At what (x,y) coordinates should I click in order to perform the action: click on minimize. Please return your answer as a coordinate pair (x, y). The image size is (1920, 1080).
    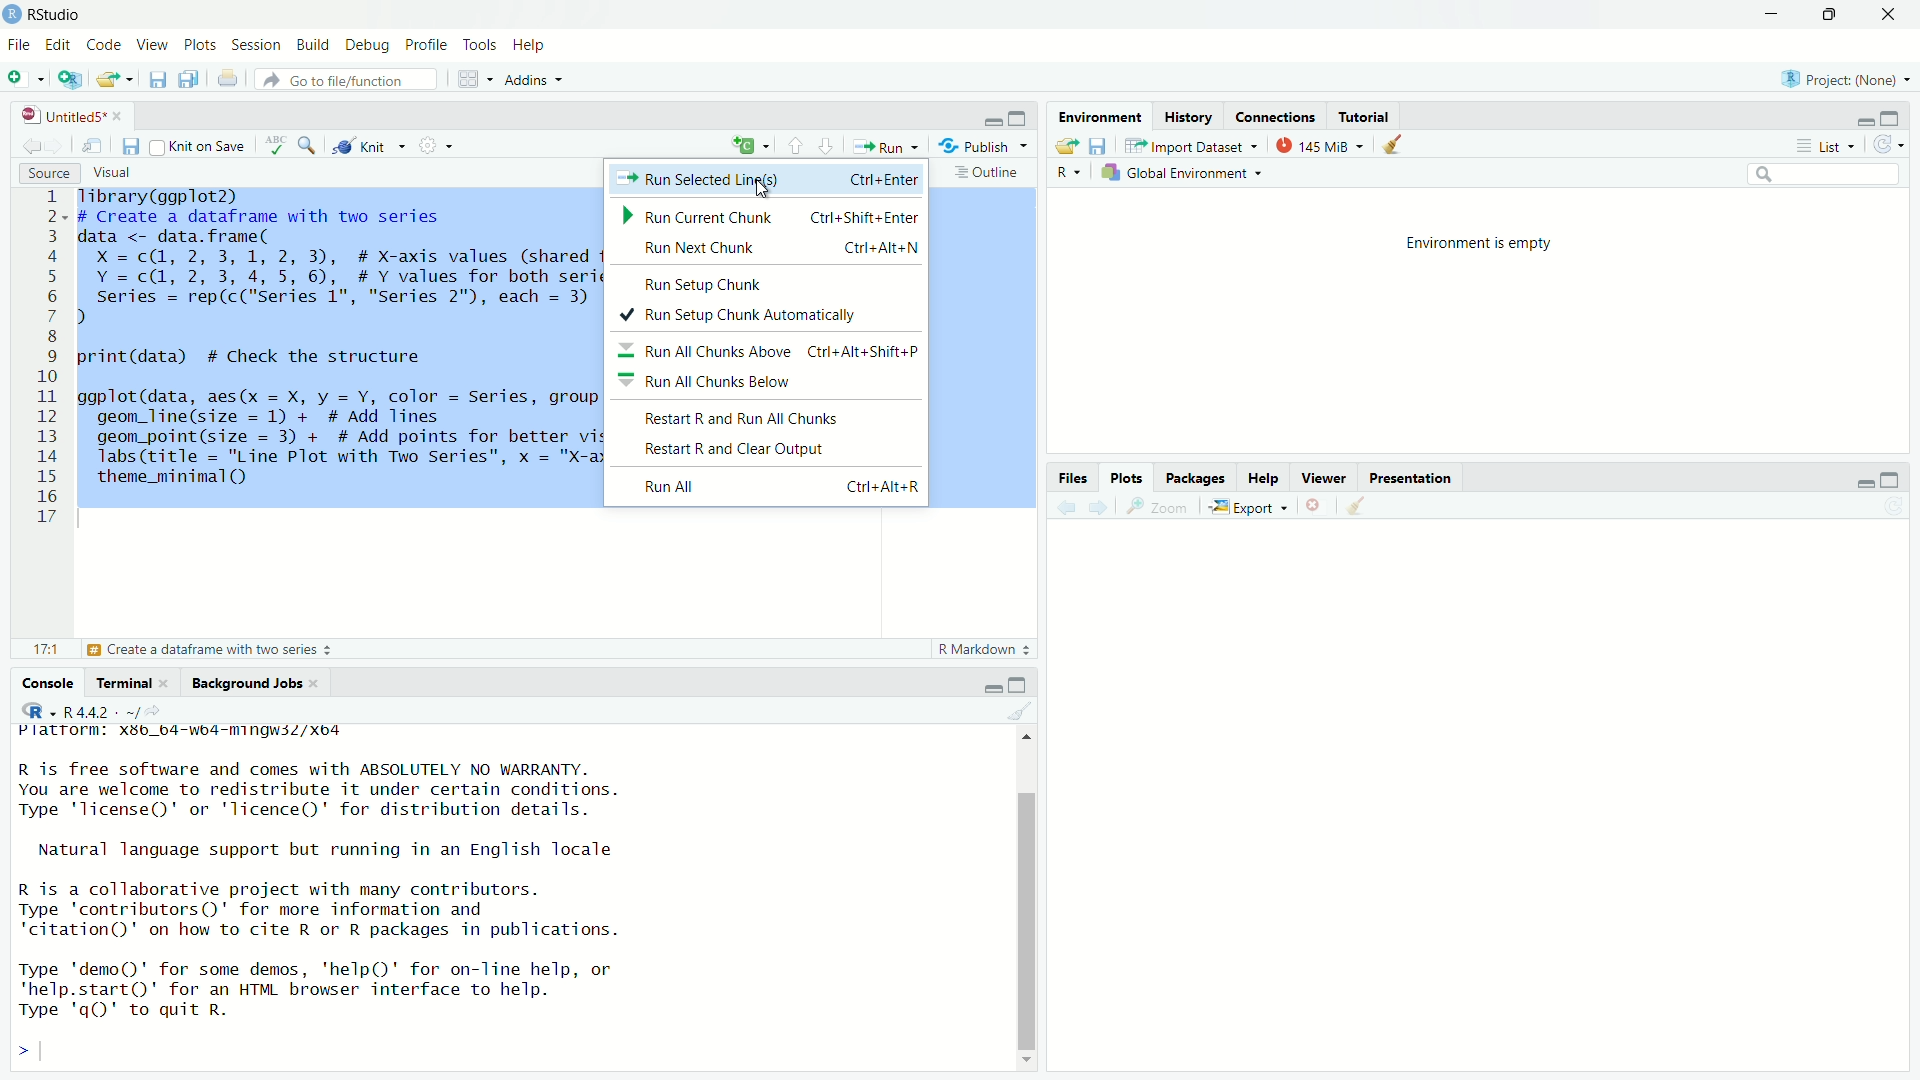
    Looking at the image, I should click on (1862, 482).